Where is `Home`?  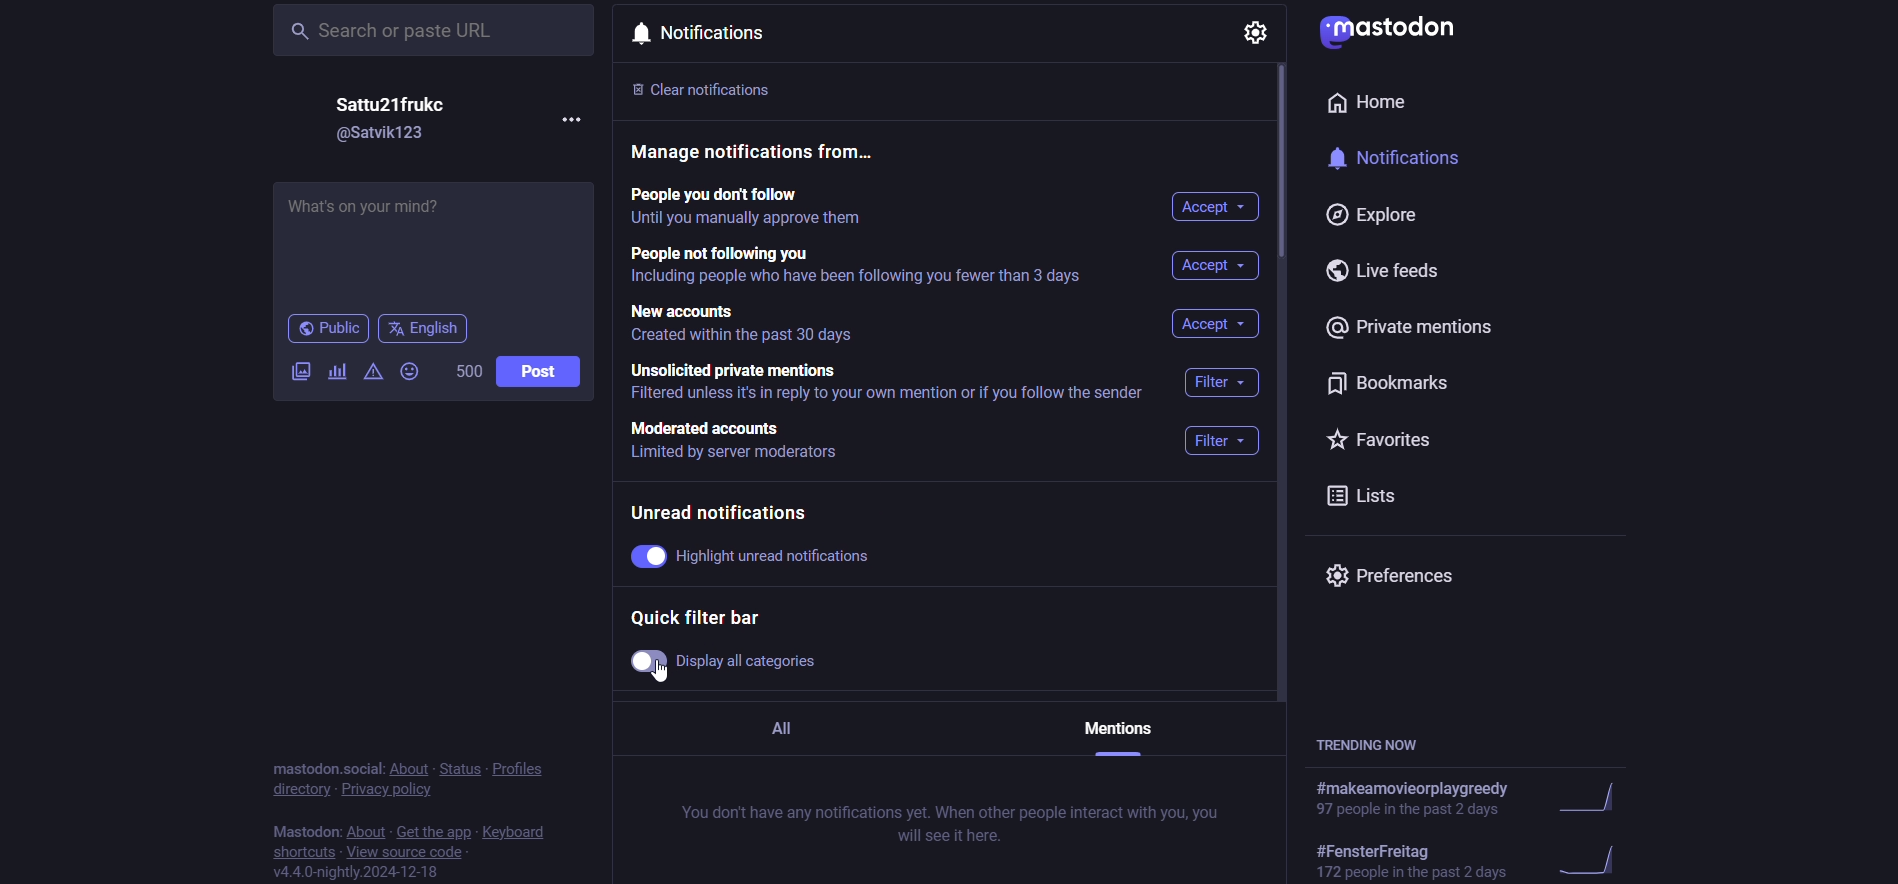 Home is located at coordinates (1372, 102).